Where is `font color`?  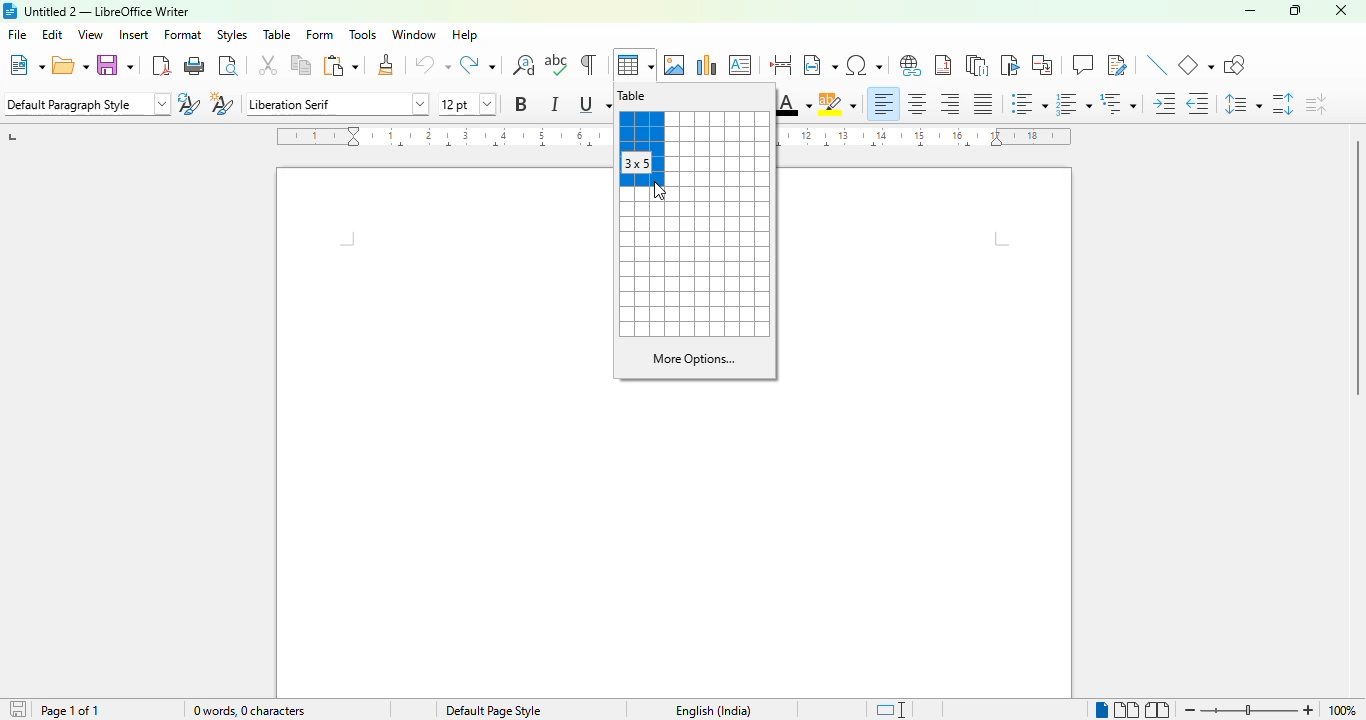
font color is located at coordinates (795, 104).